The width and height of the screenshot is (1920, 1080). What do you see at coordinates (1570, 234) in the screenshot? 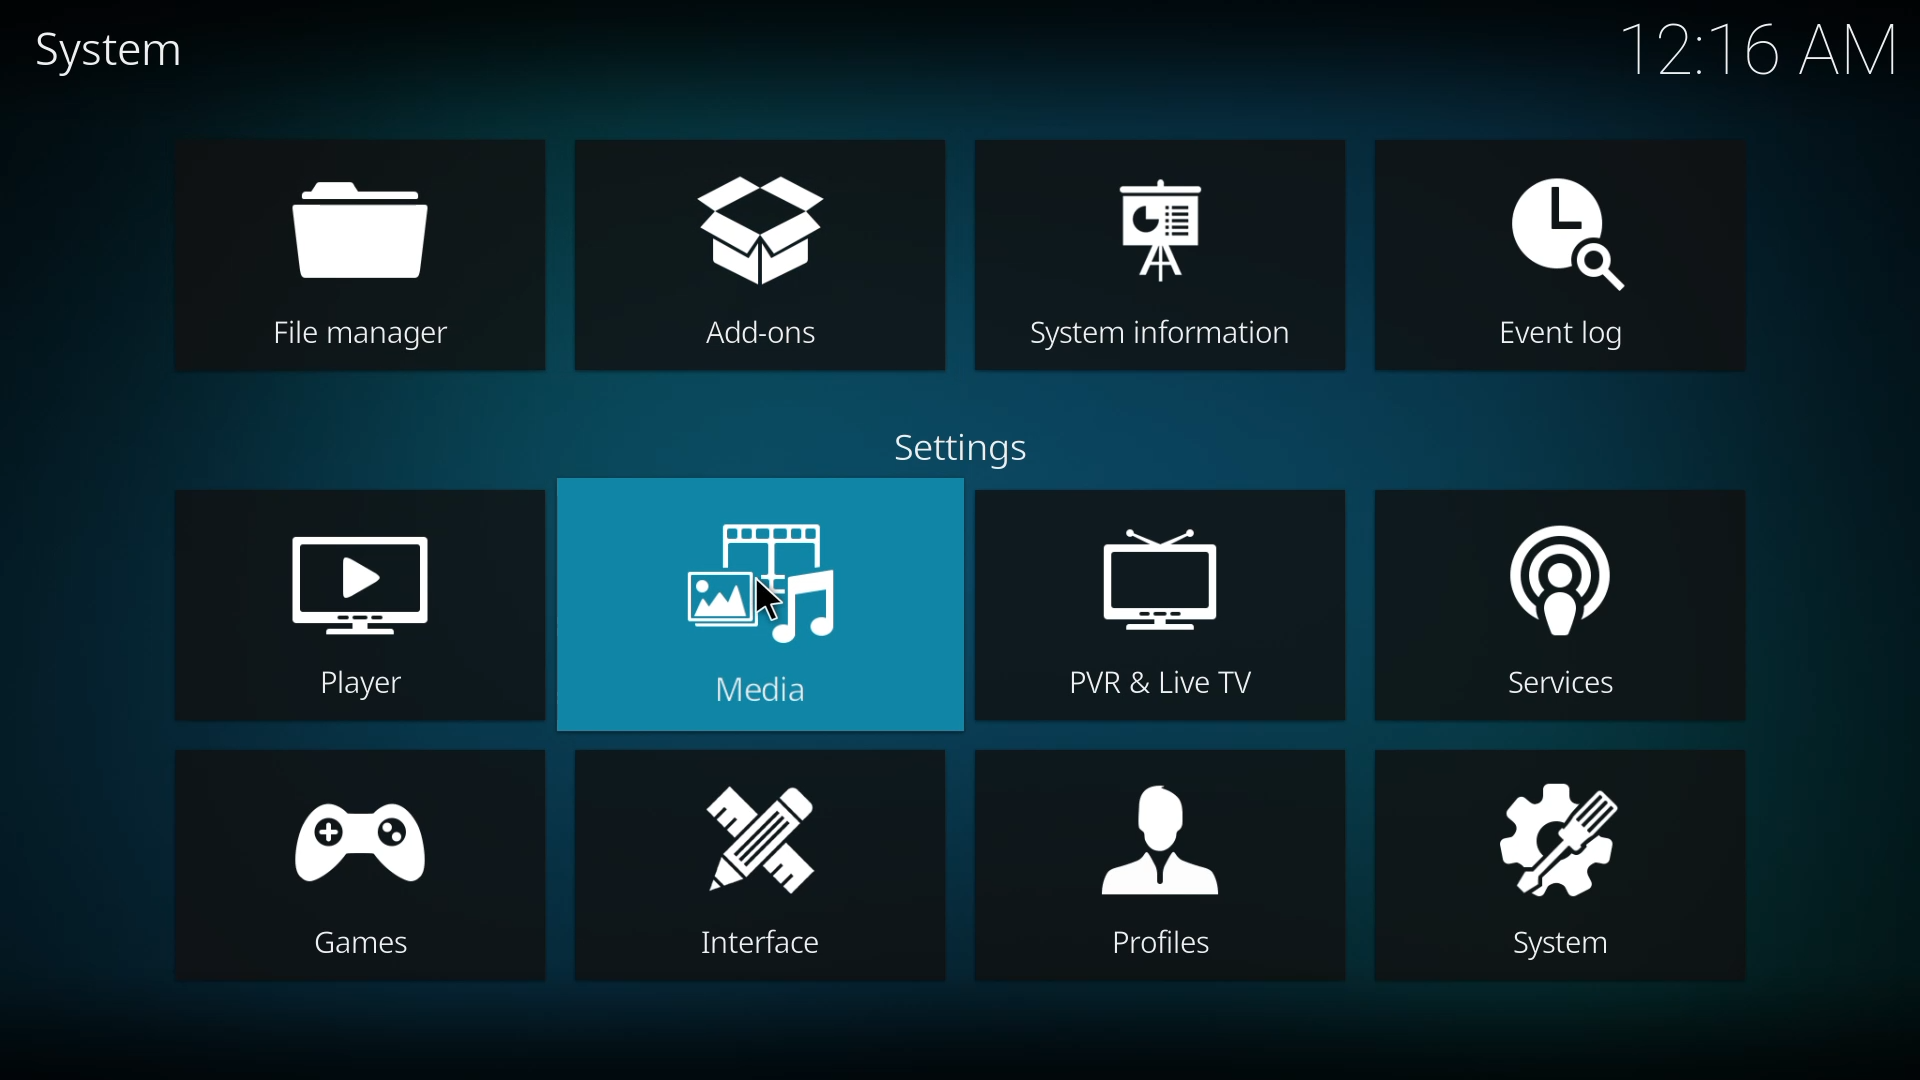
I see `event log` at bounding box center [1570, 234].